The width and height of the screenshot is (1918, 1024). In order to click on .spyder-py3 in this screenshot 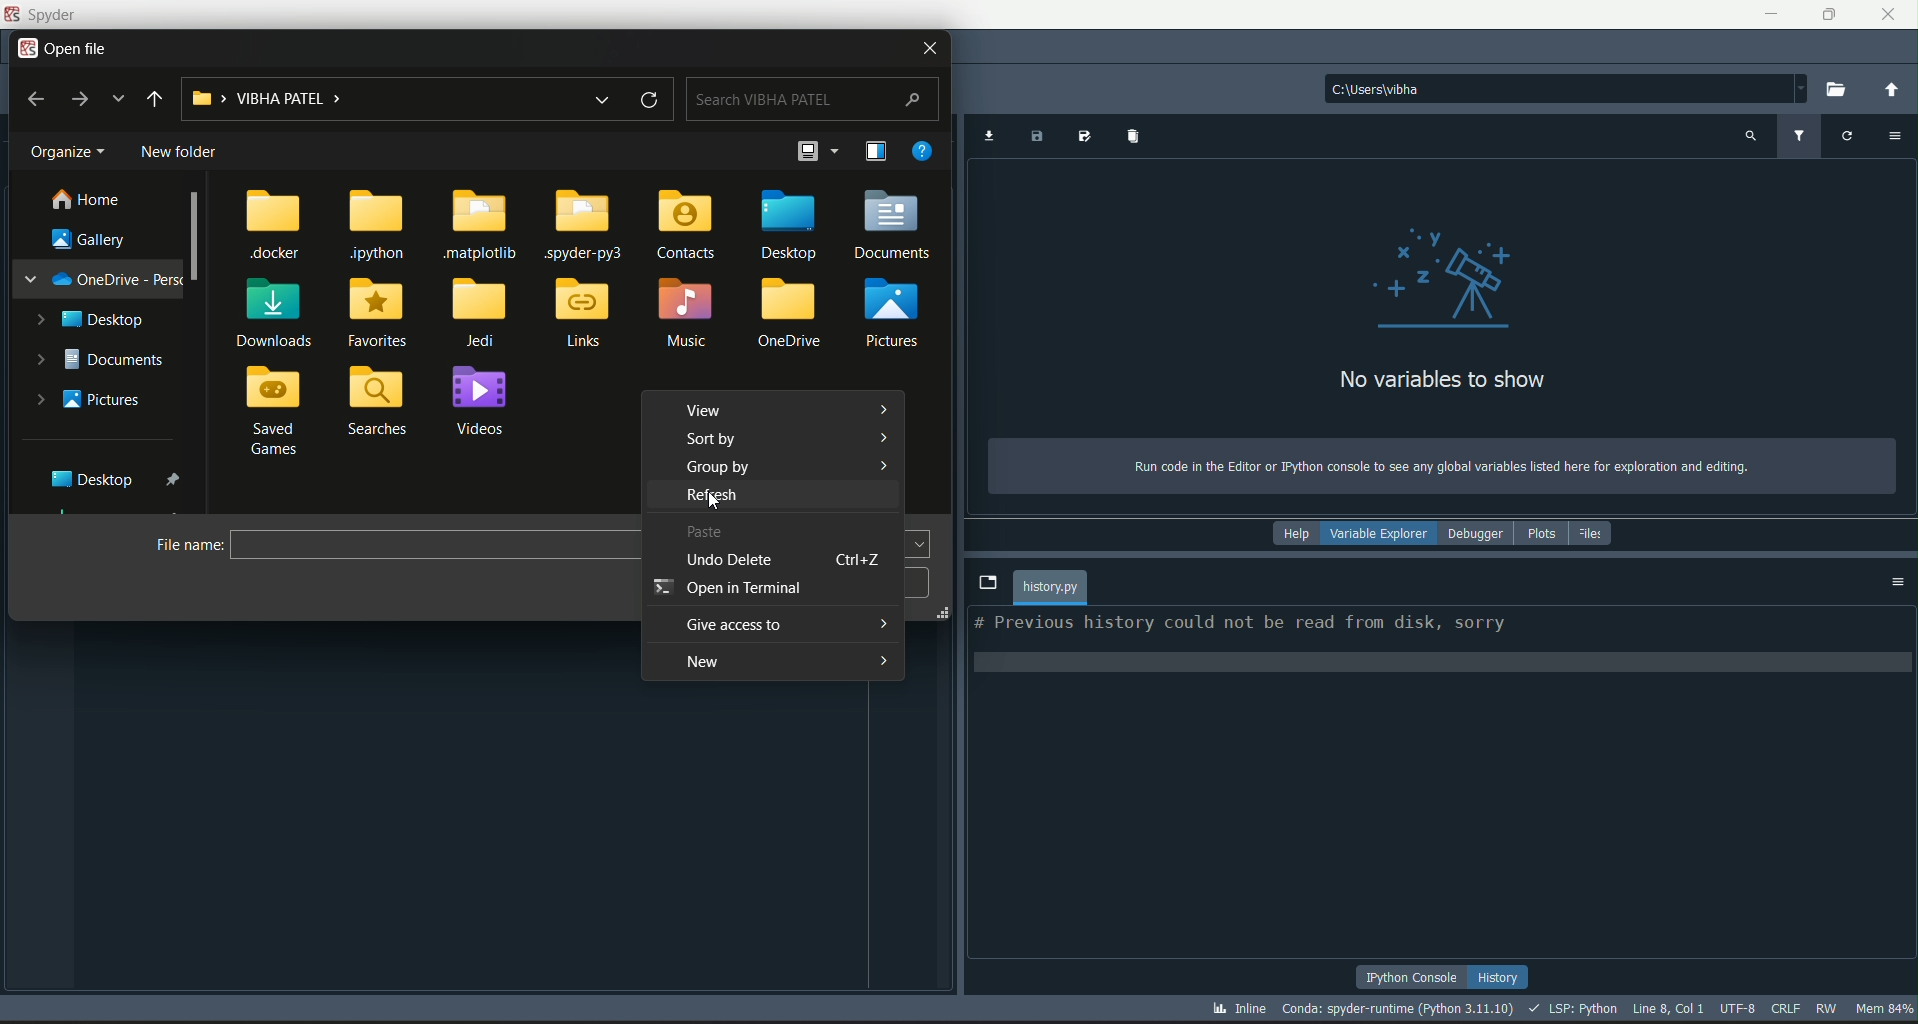, I will do `click(587, 224)`.